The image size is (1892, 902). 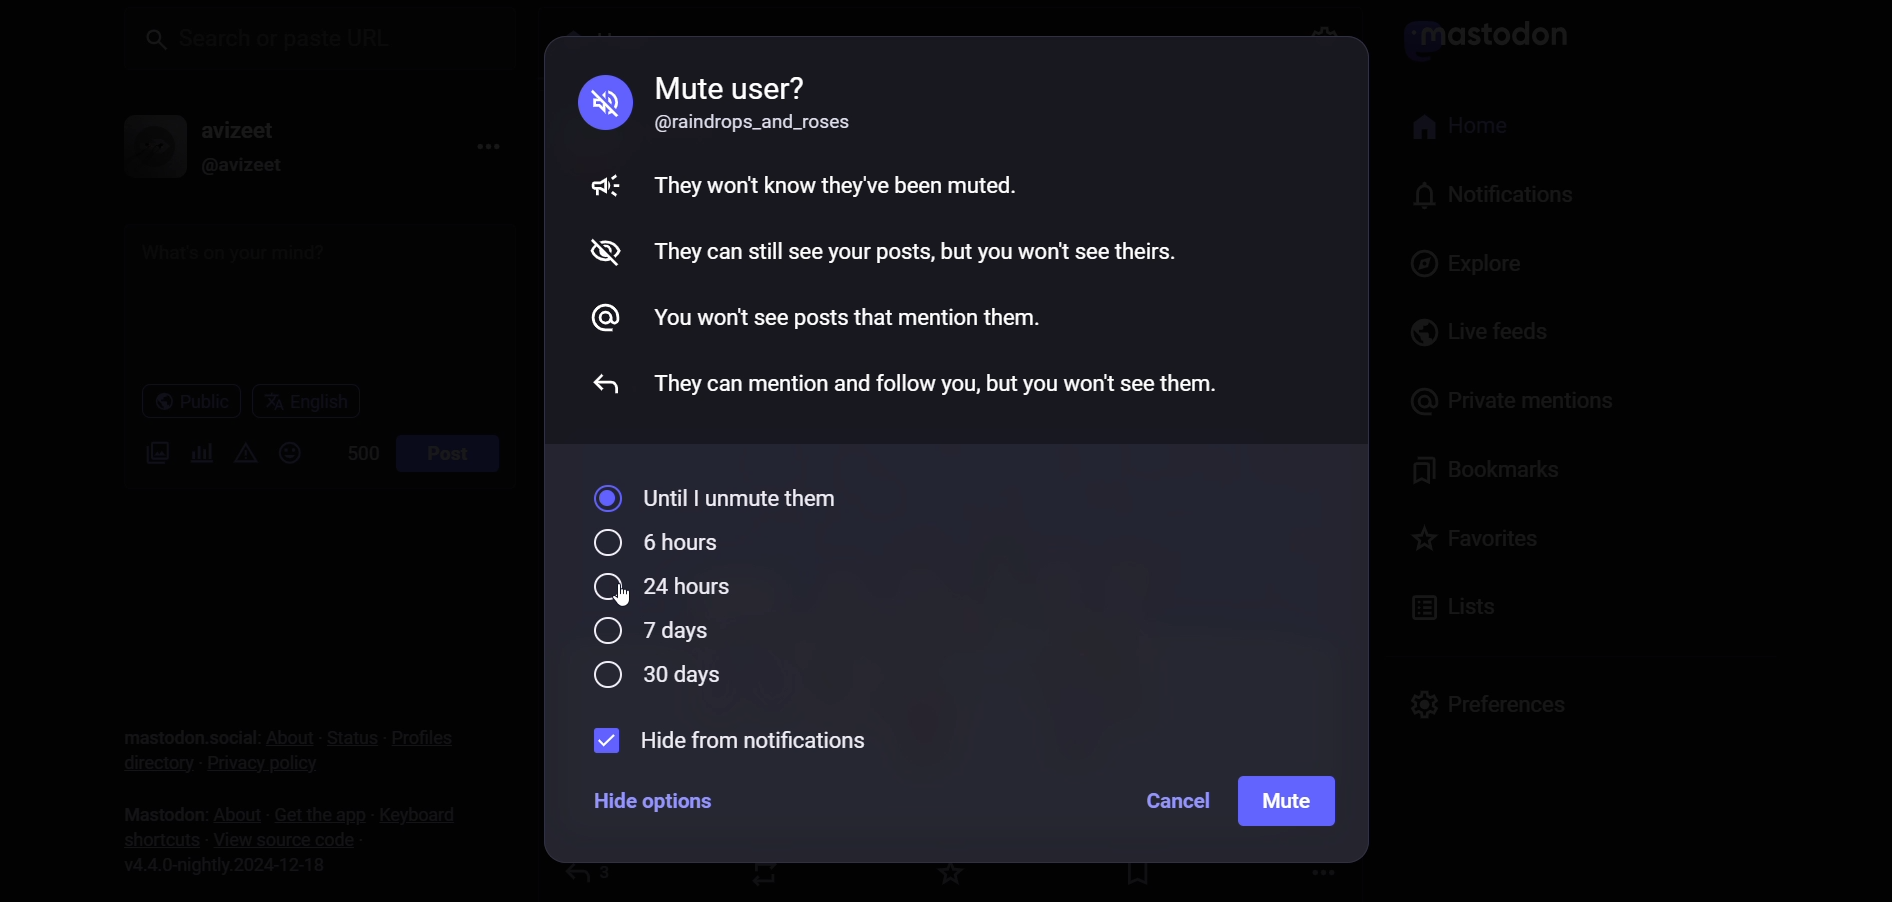 I want to click on Mute guidelines, so click(x=909, y=233).